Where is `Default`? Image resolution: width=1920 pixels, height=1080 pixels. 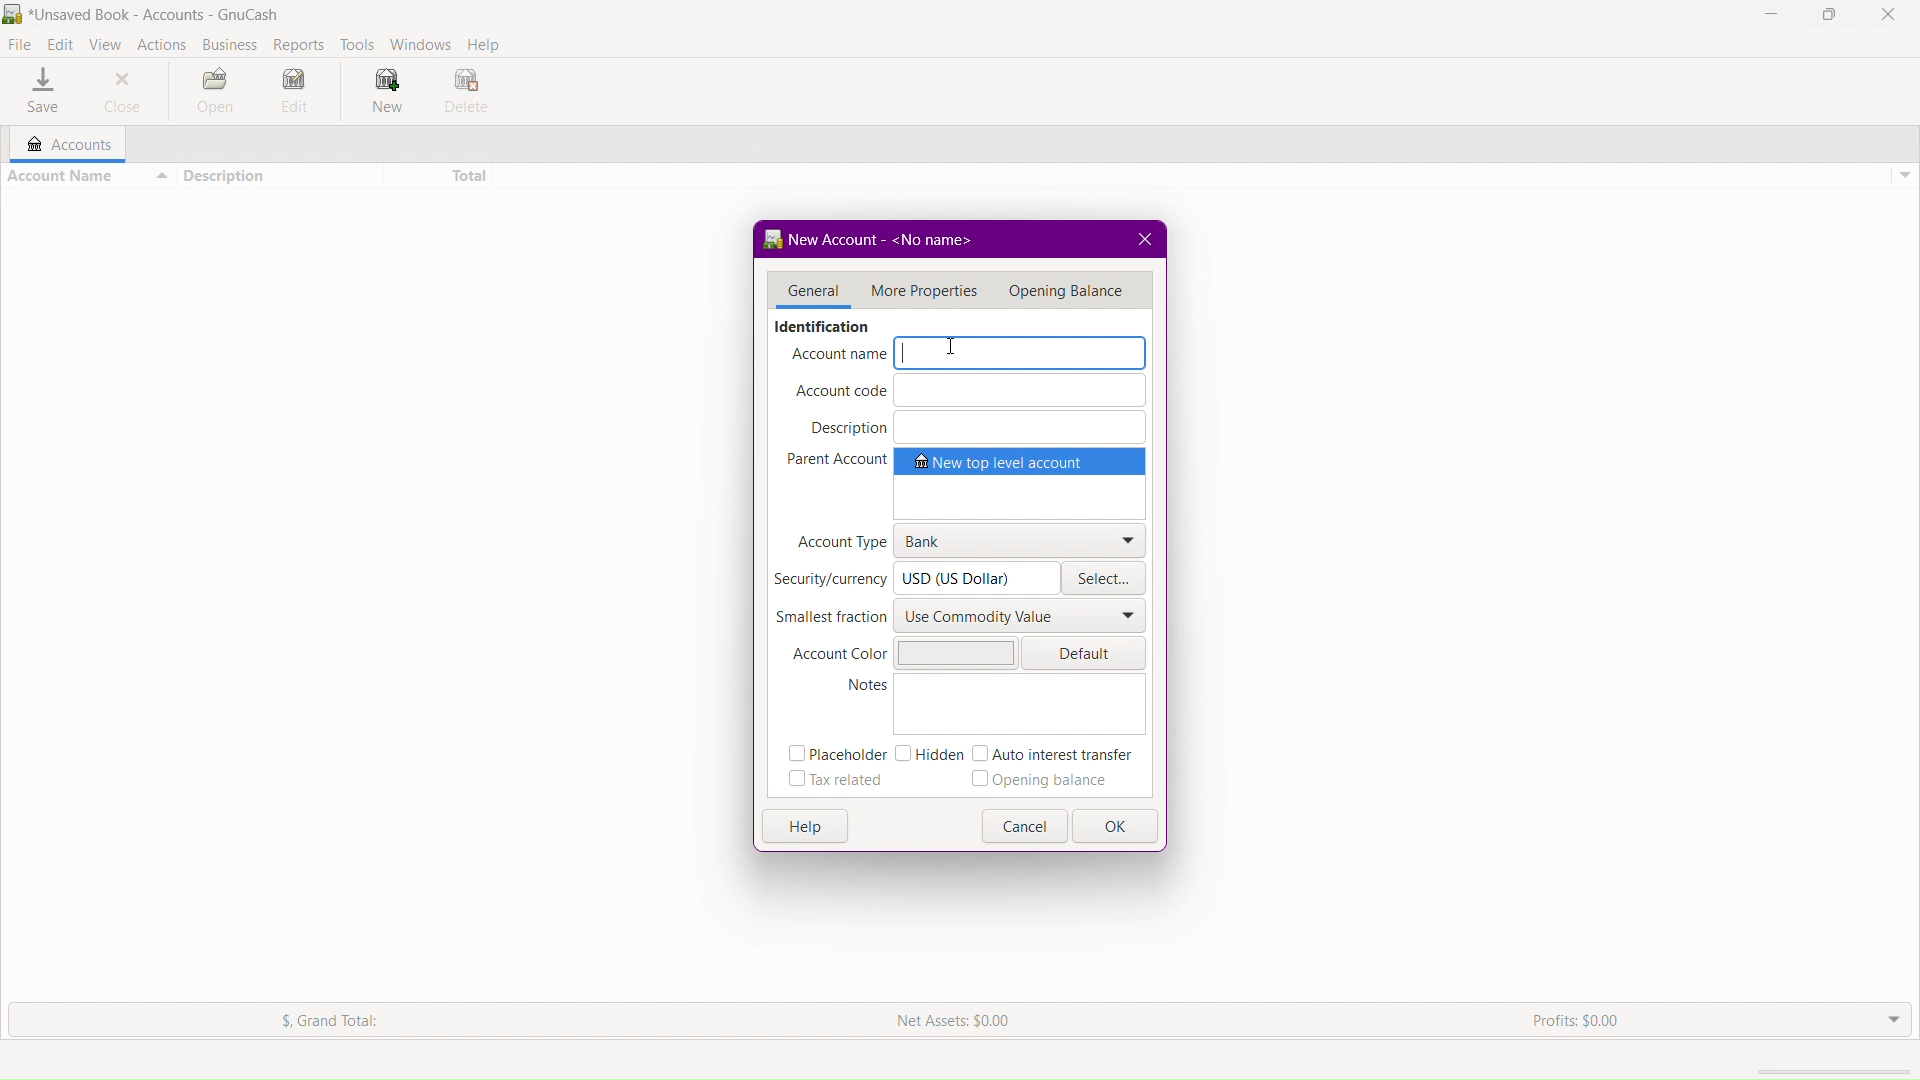
Default is located at coordinates (1089, 652).